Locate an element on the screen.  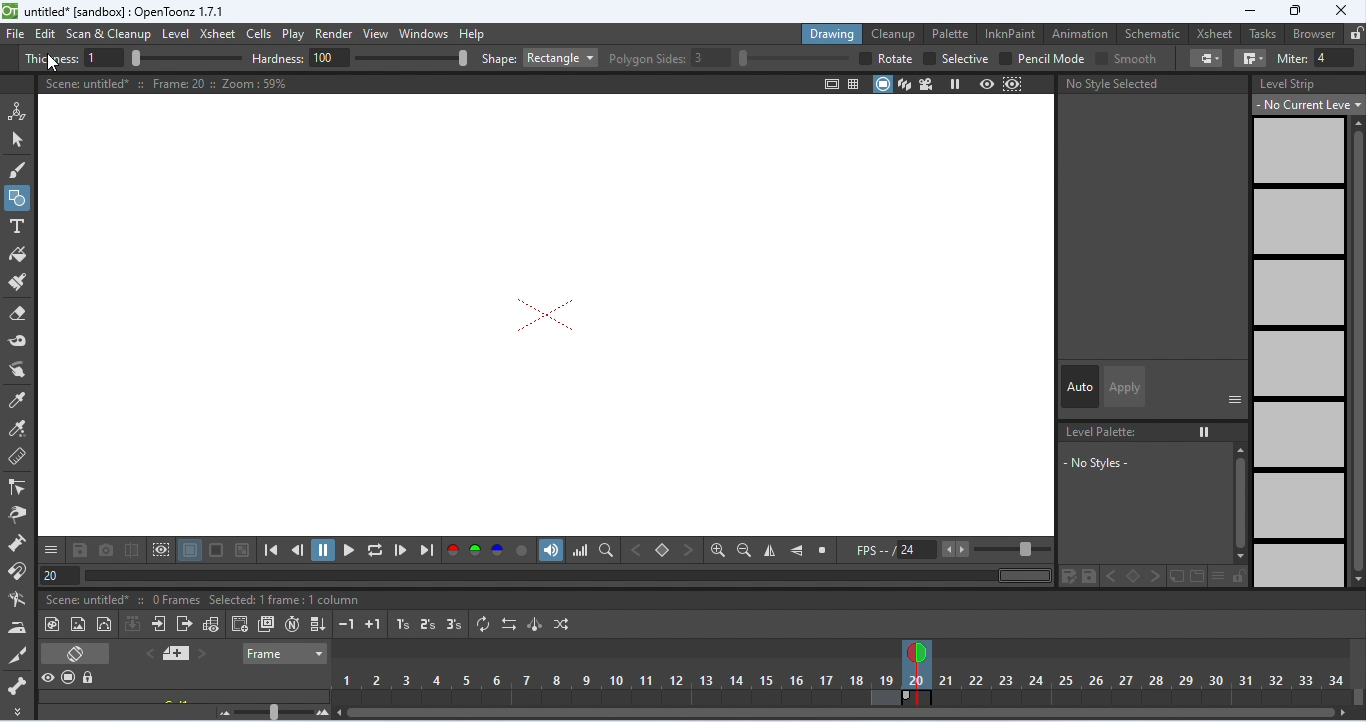
scene untitled is located at coordinates (85, 83).